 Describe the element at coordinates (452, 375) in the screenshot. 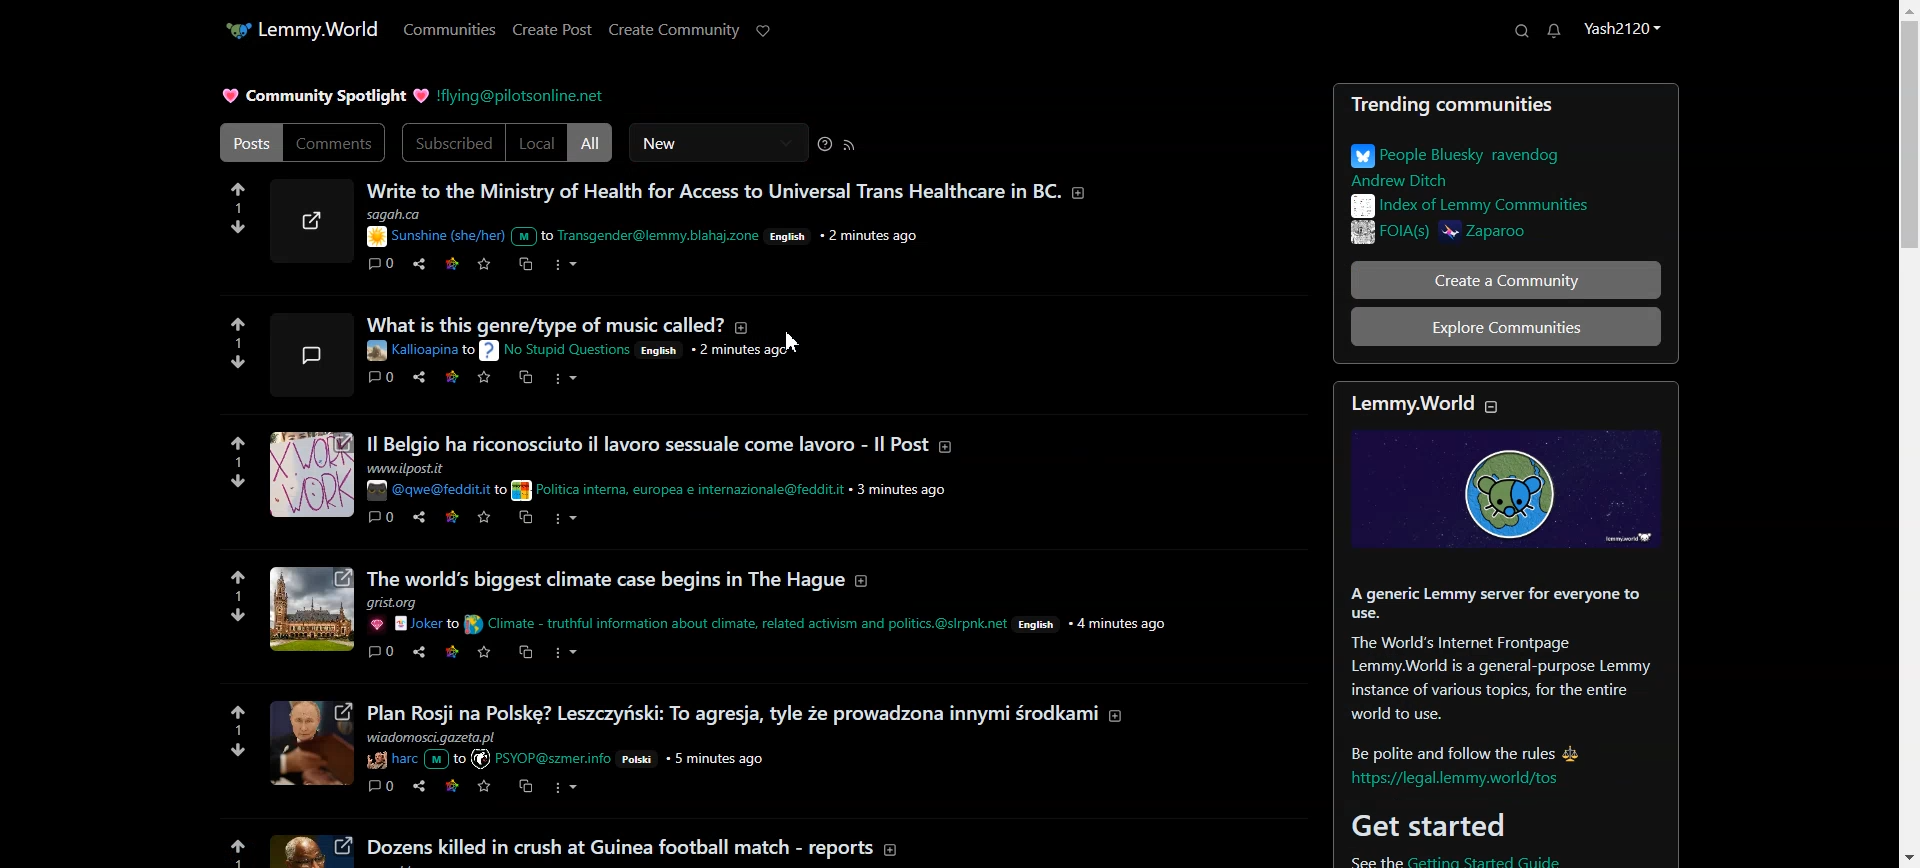

I see `link` at that location.